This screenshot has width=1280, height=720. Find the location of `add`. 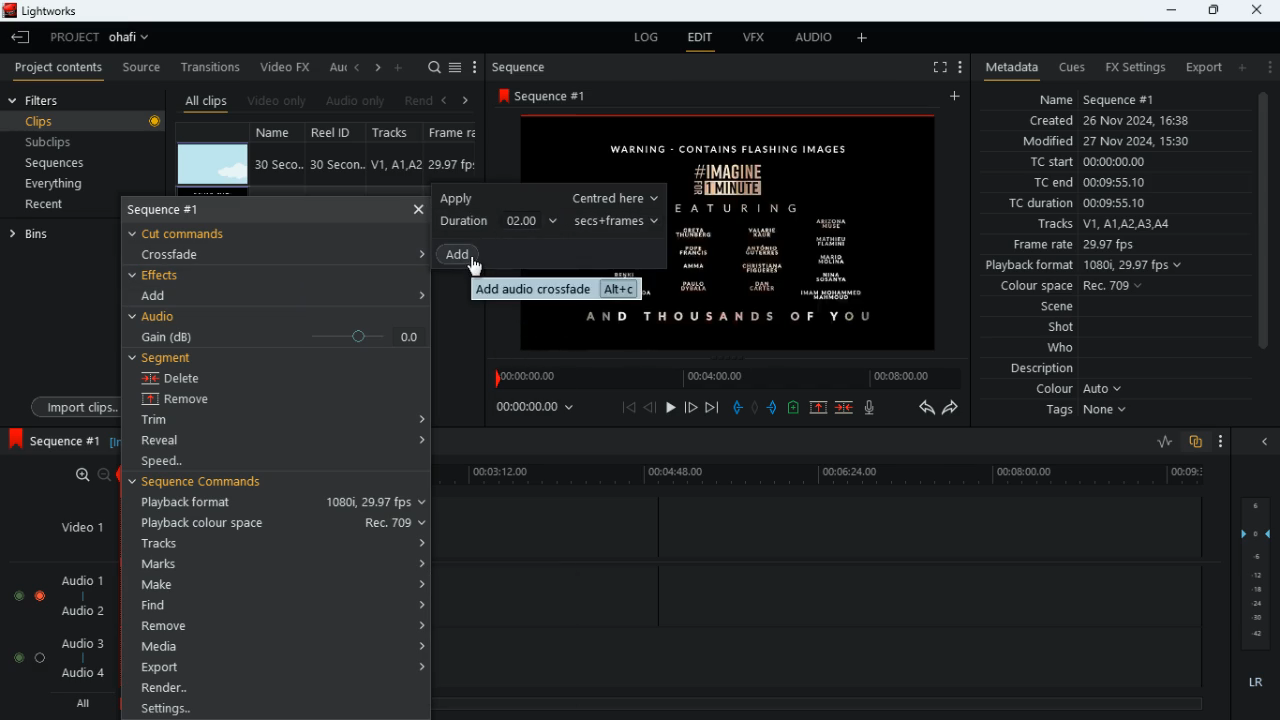

add is located at coordinates (163, 295).